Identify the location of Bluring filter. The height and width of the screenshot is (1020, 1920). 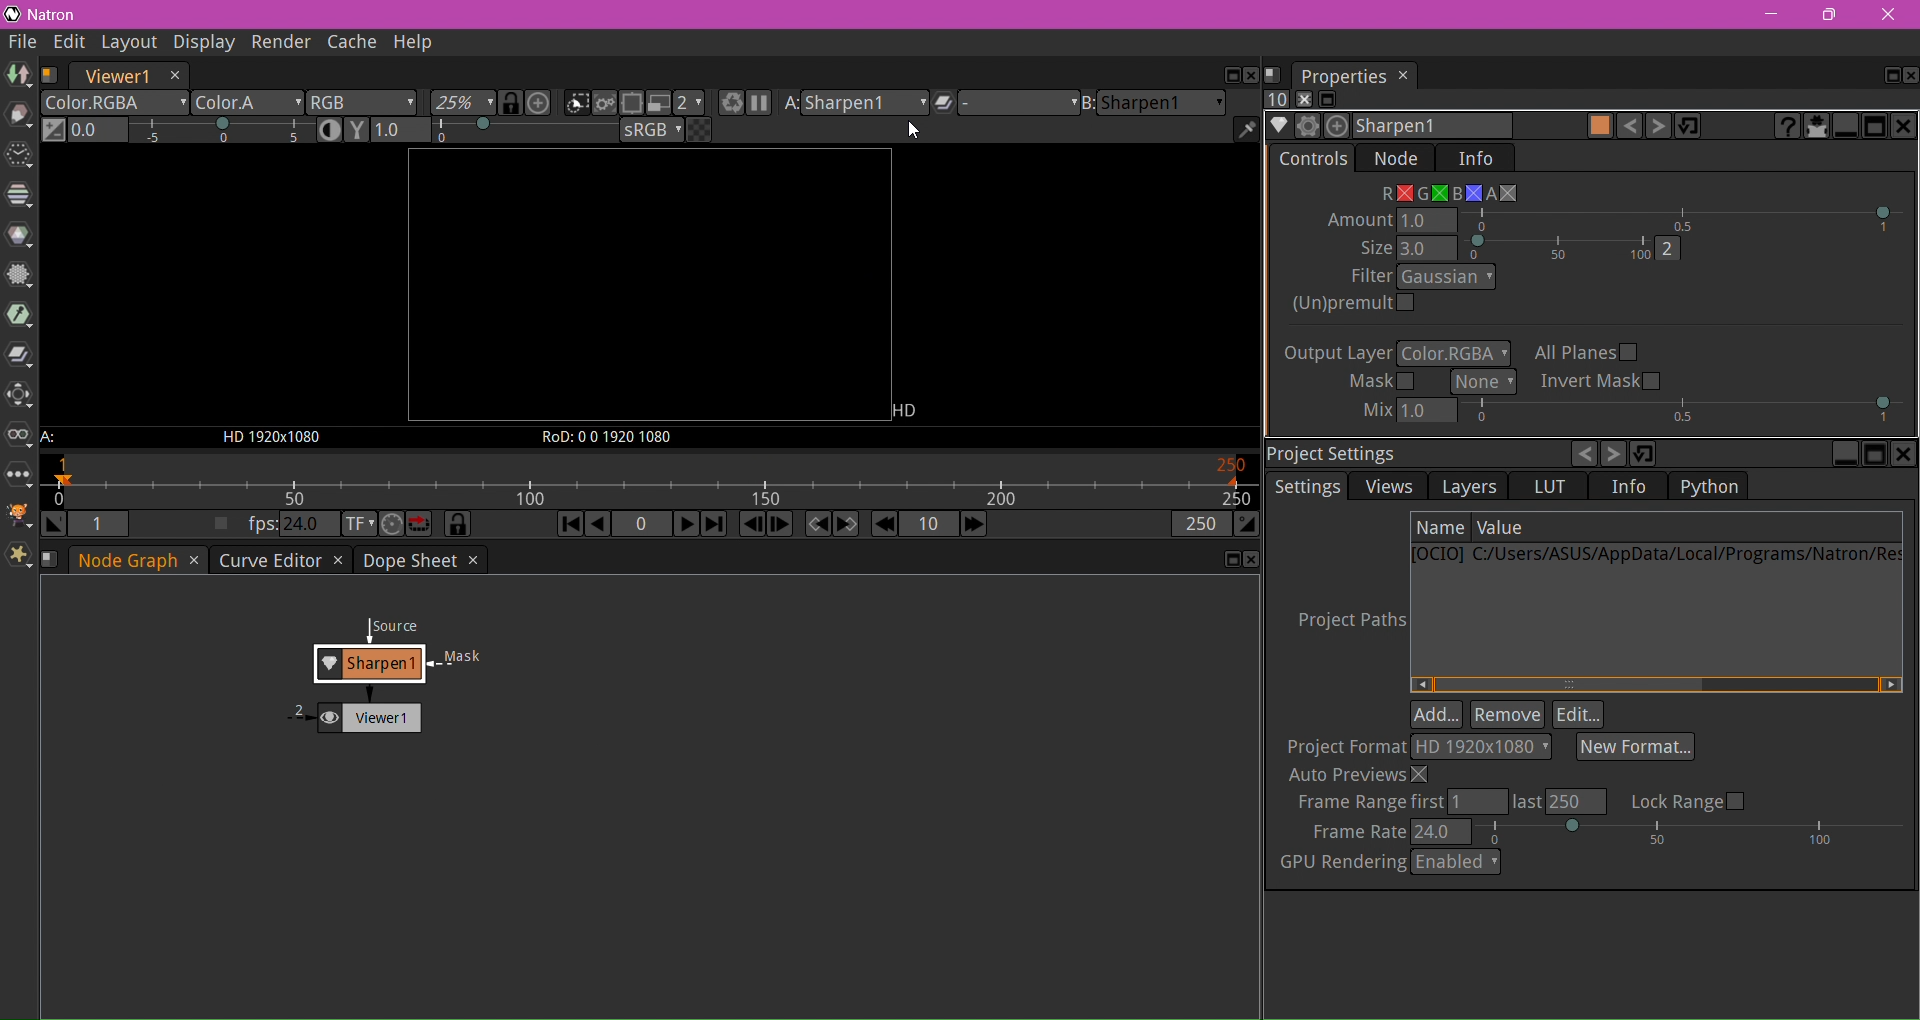
(1421, 278).